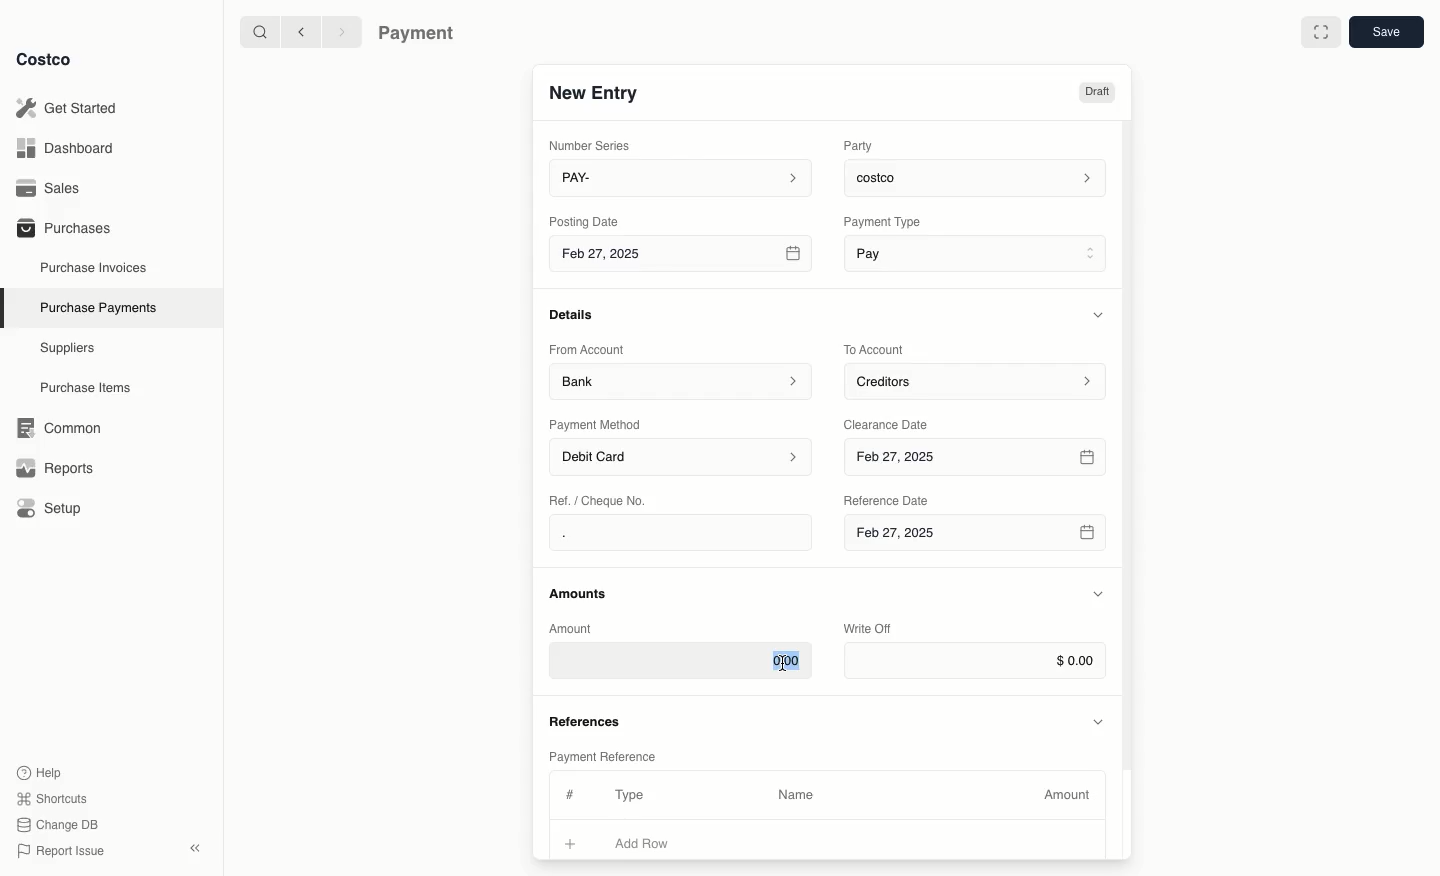 This screenshot has height=876, width=1440. I want to click on ‘Payment Type, so click(881, 221).